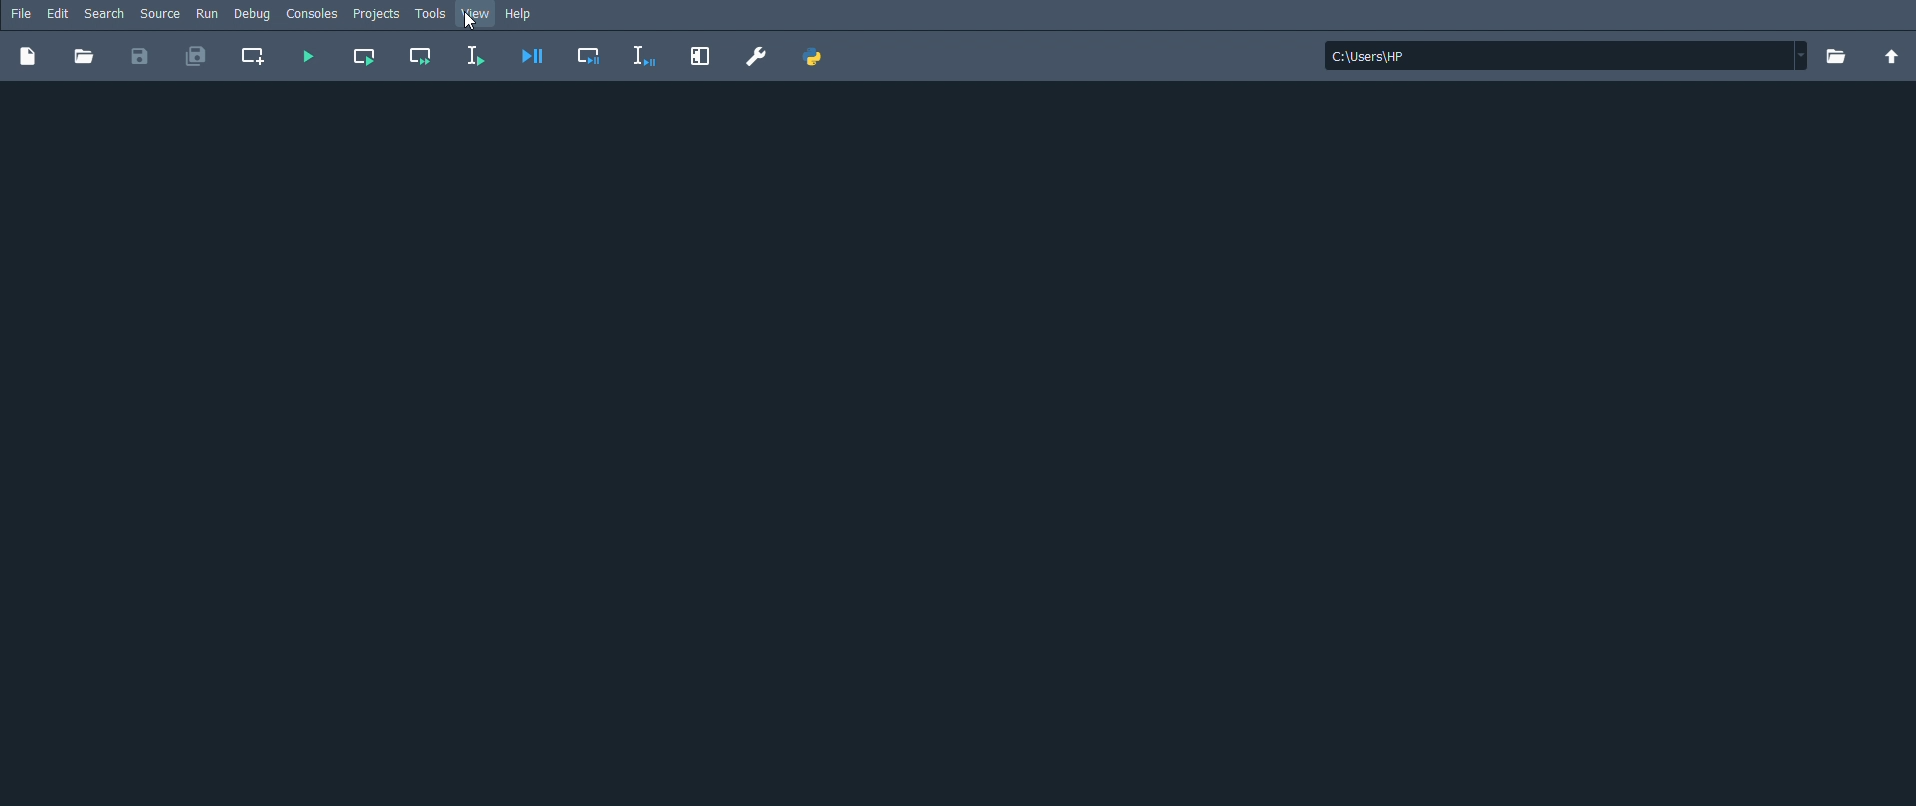 This screenshot has height=806, width=1916. What do you see at coordinates (377, 14) in the screenshot?
I see `Projects` at bounding box center [377, 14].